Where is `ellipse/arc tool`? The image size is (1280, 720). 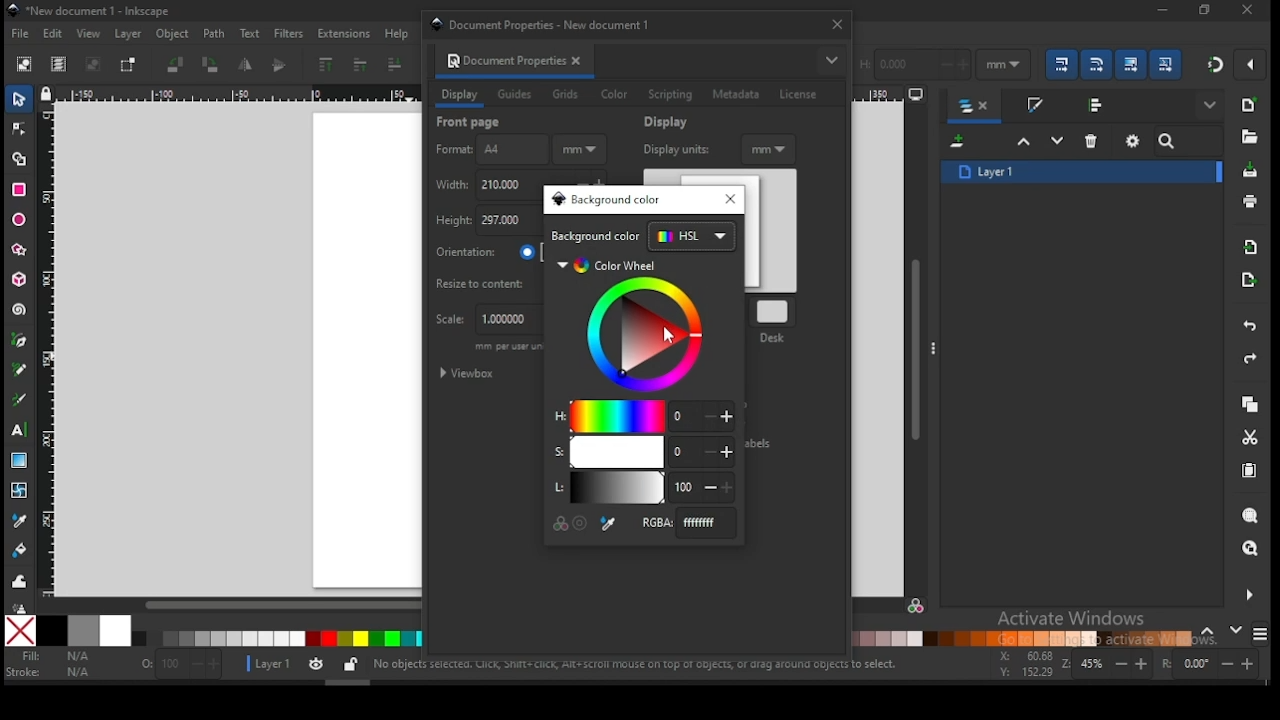 ellipse/arc tool is located at coordinates (20, 221).